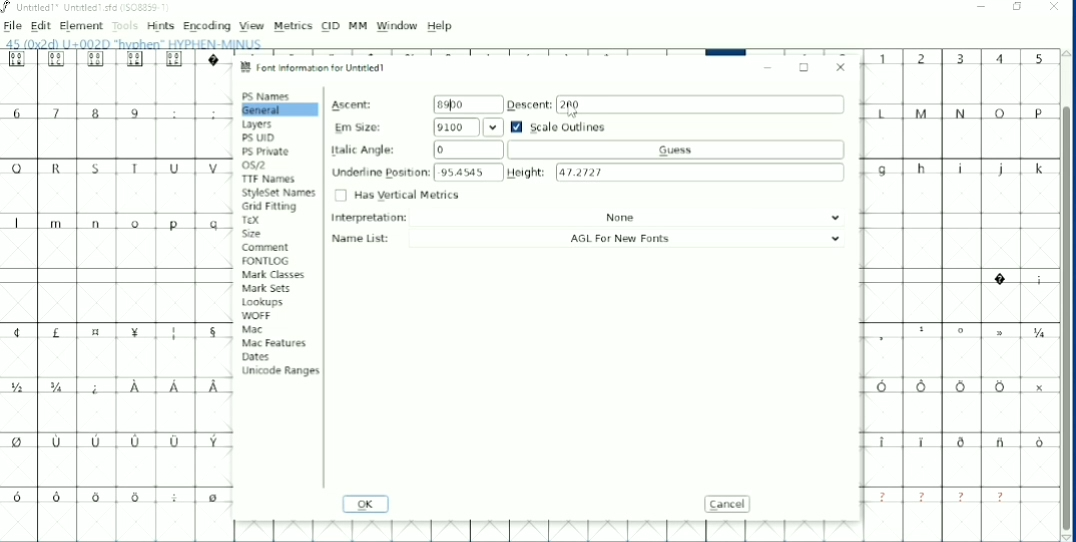 The height and width of the screenshot is (542, 1076). What do you see at coordinates (268, 290) in the screenshot?
I see `Mark Sets` at bounding box center [268, 290].